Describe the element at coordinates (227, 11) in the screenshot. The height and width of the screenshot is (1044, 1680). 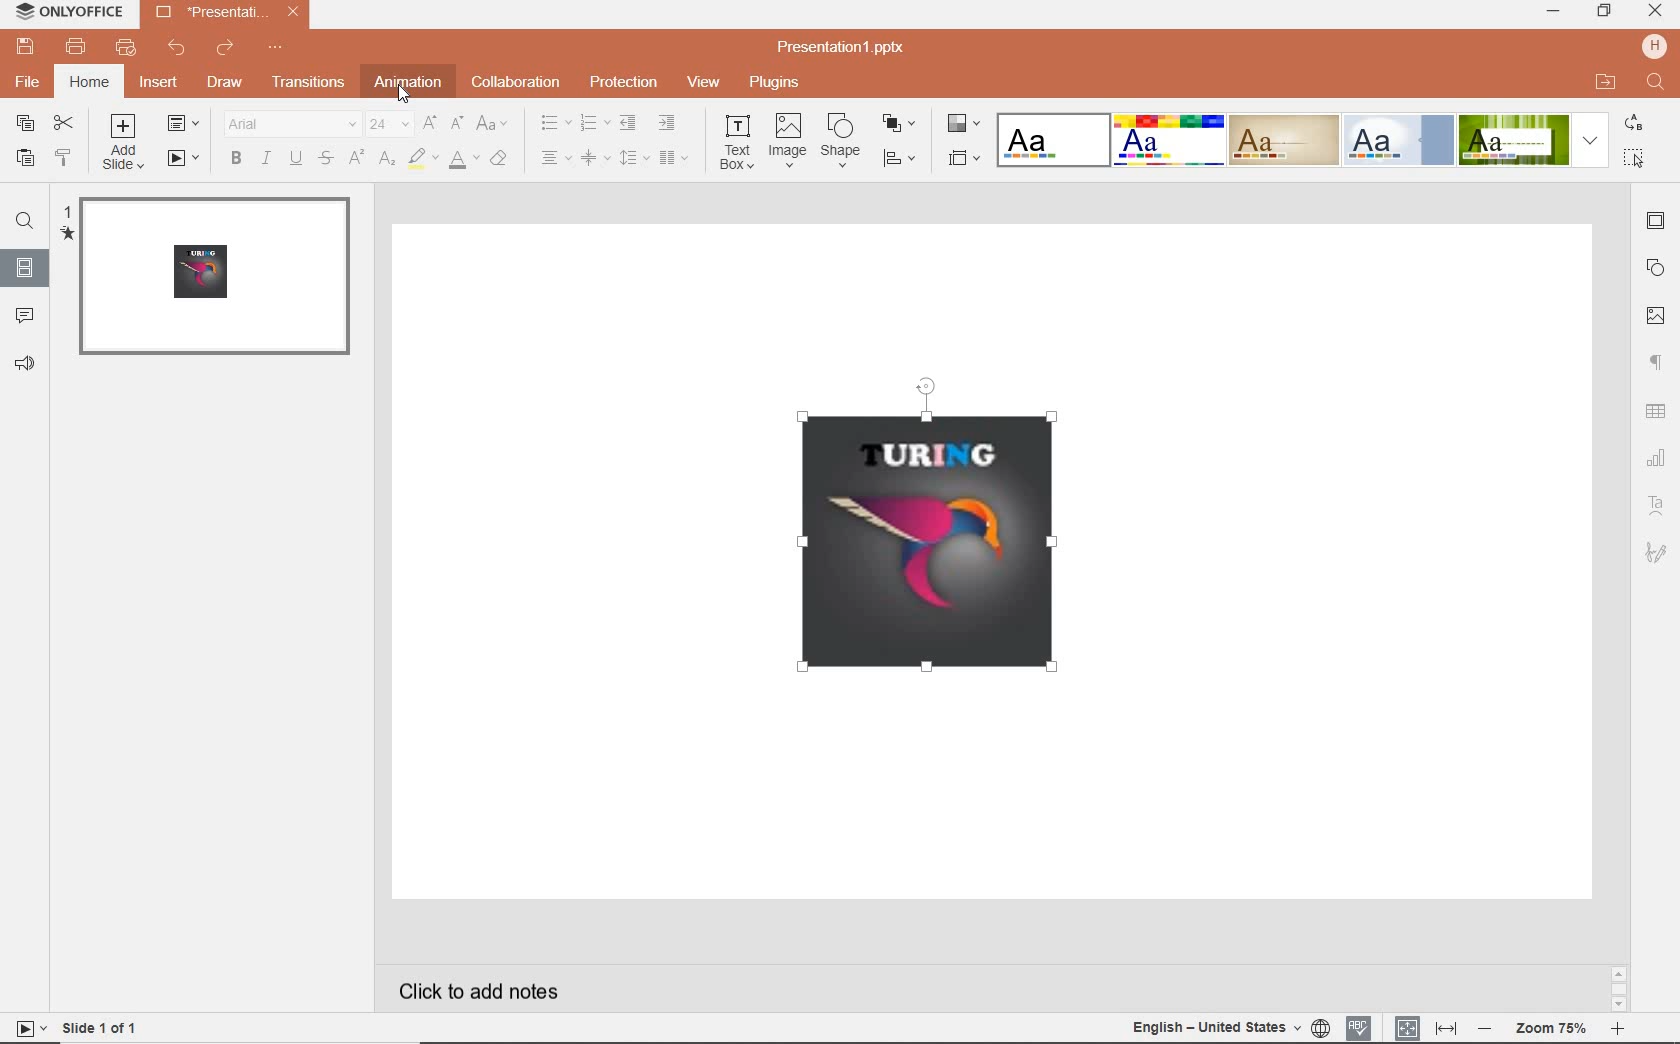
I see `presentation name` at that location.